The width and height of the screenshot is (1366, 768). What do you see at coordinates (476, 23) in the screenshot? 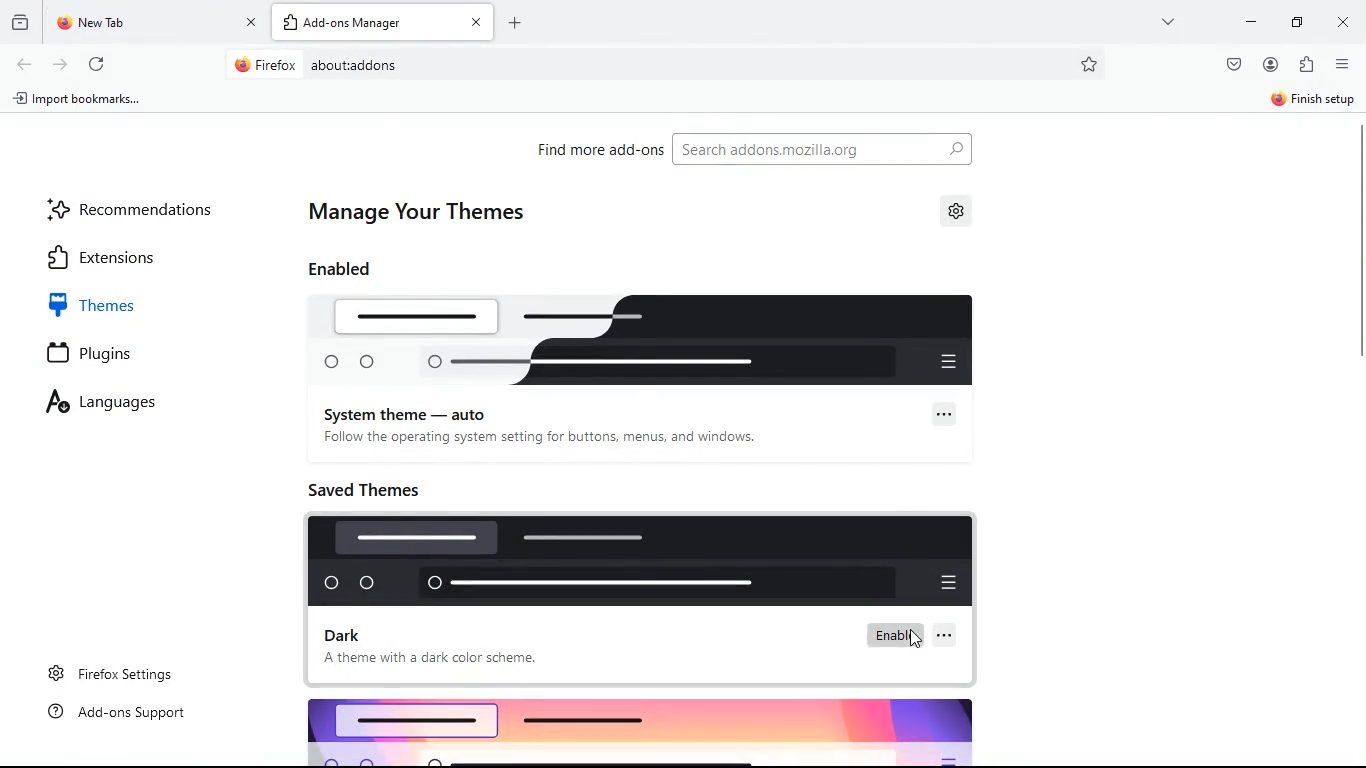
I see `close` at bounding box center [476, 23].